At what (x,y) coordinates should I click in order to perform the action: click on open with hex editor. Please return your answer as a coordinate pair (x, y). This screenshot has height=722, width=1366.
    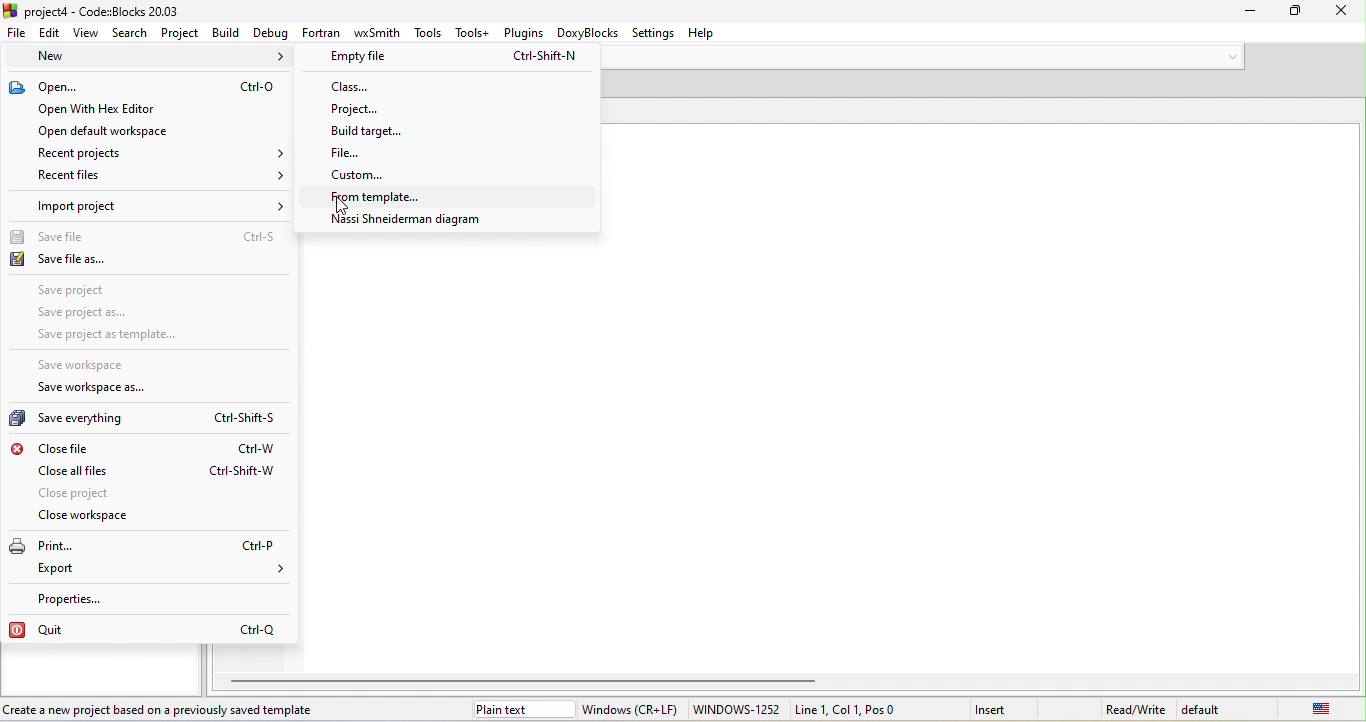
    Looking at the image, I should click on (146, 110).